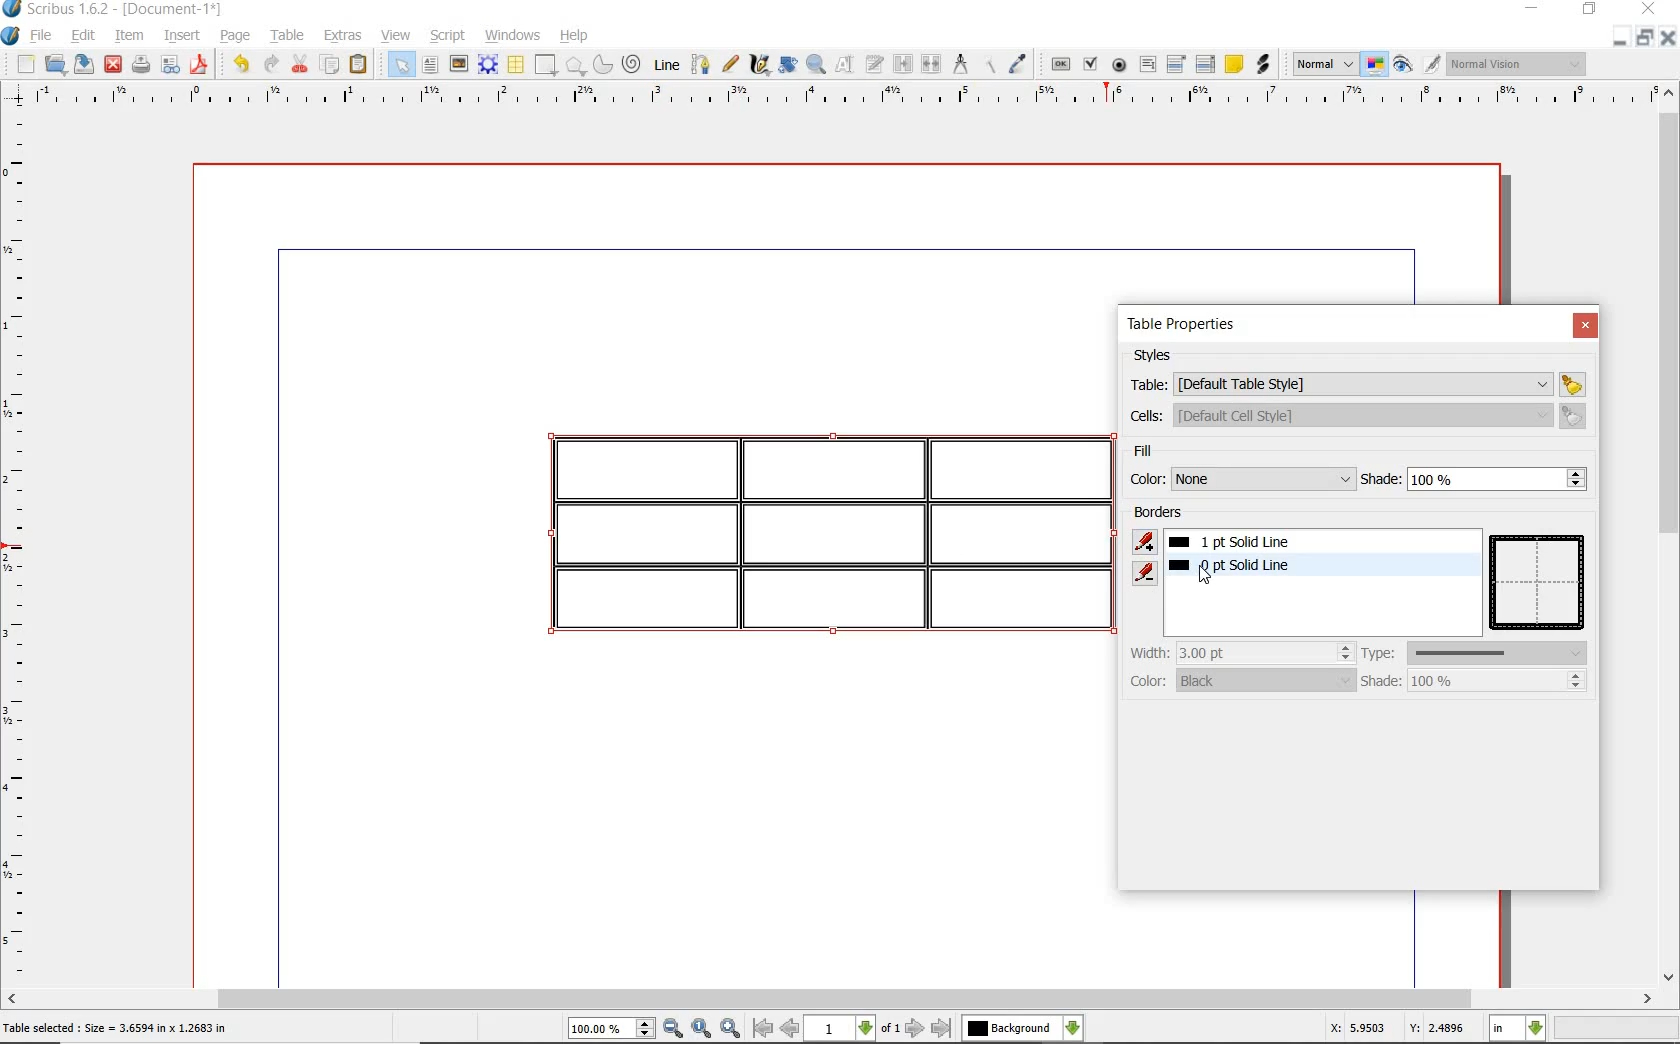 The width and height of the screenshot is (1680, 1044). I want to click on new, so click(24, 64).